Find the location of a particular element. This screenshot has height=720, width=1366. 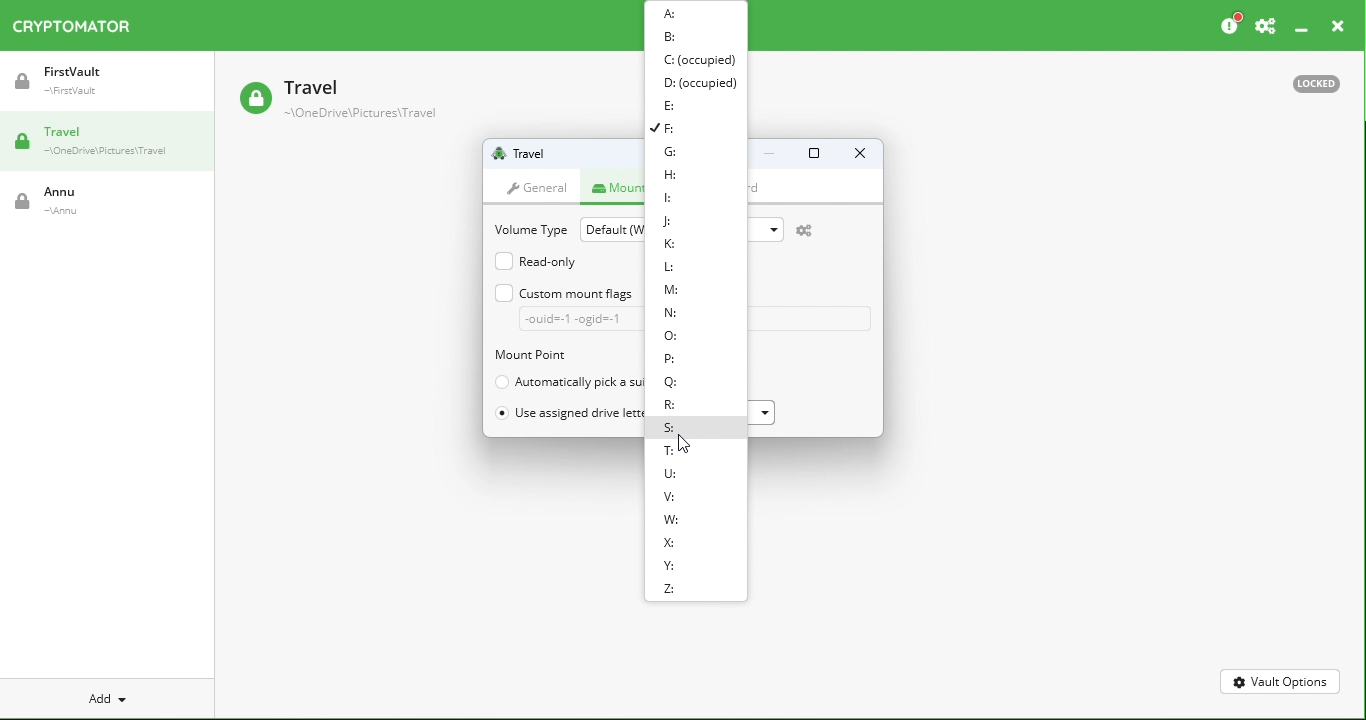

Y: is located at coordinates (672, 567).